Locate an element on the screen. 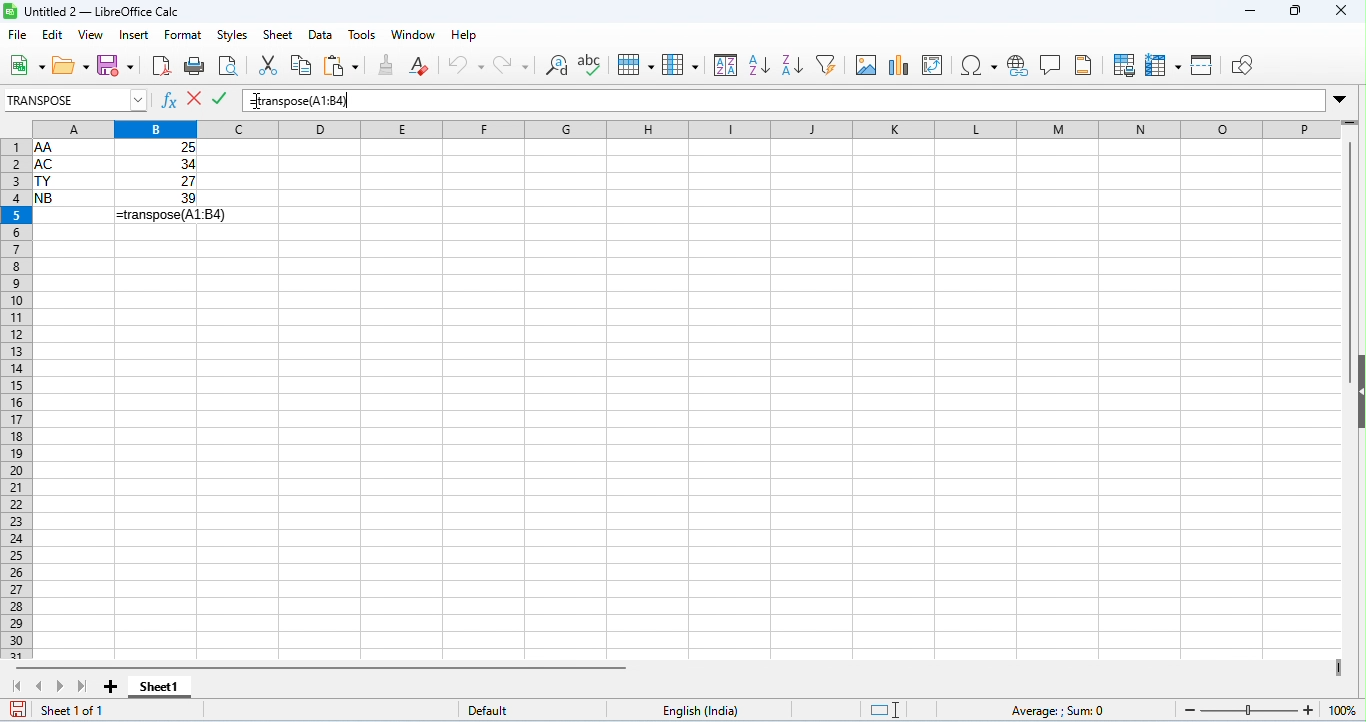 This screenshot has width=1366, height=722. zoom is located at coordinates (1264, 709).